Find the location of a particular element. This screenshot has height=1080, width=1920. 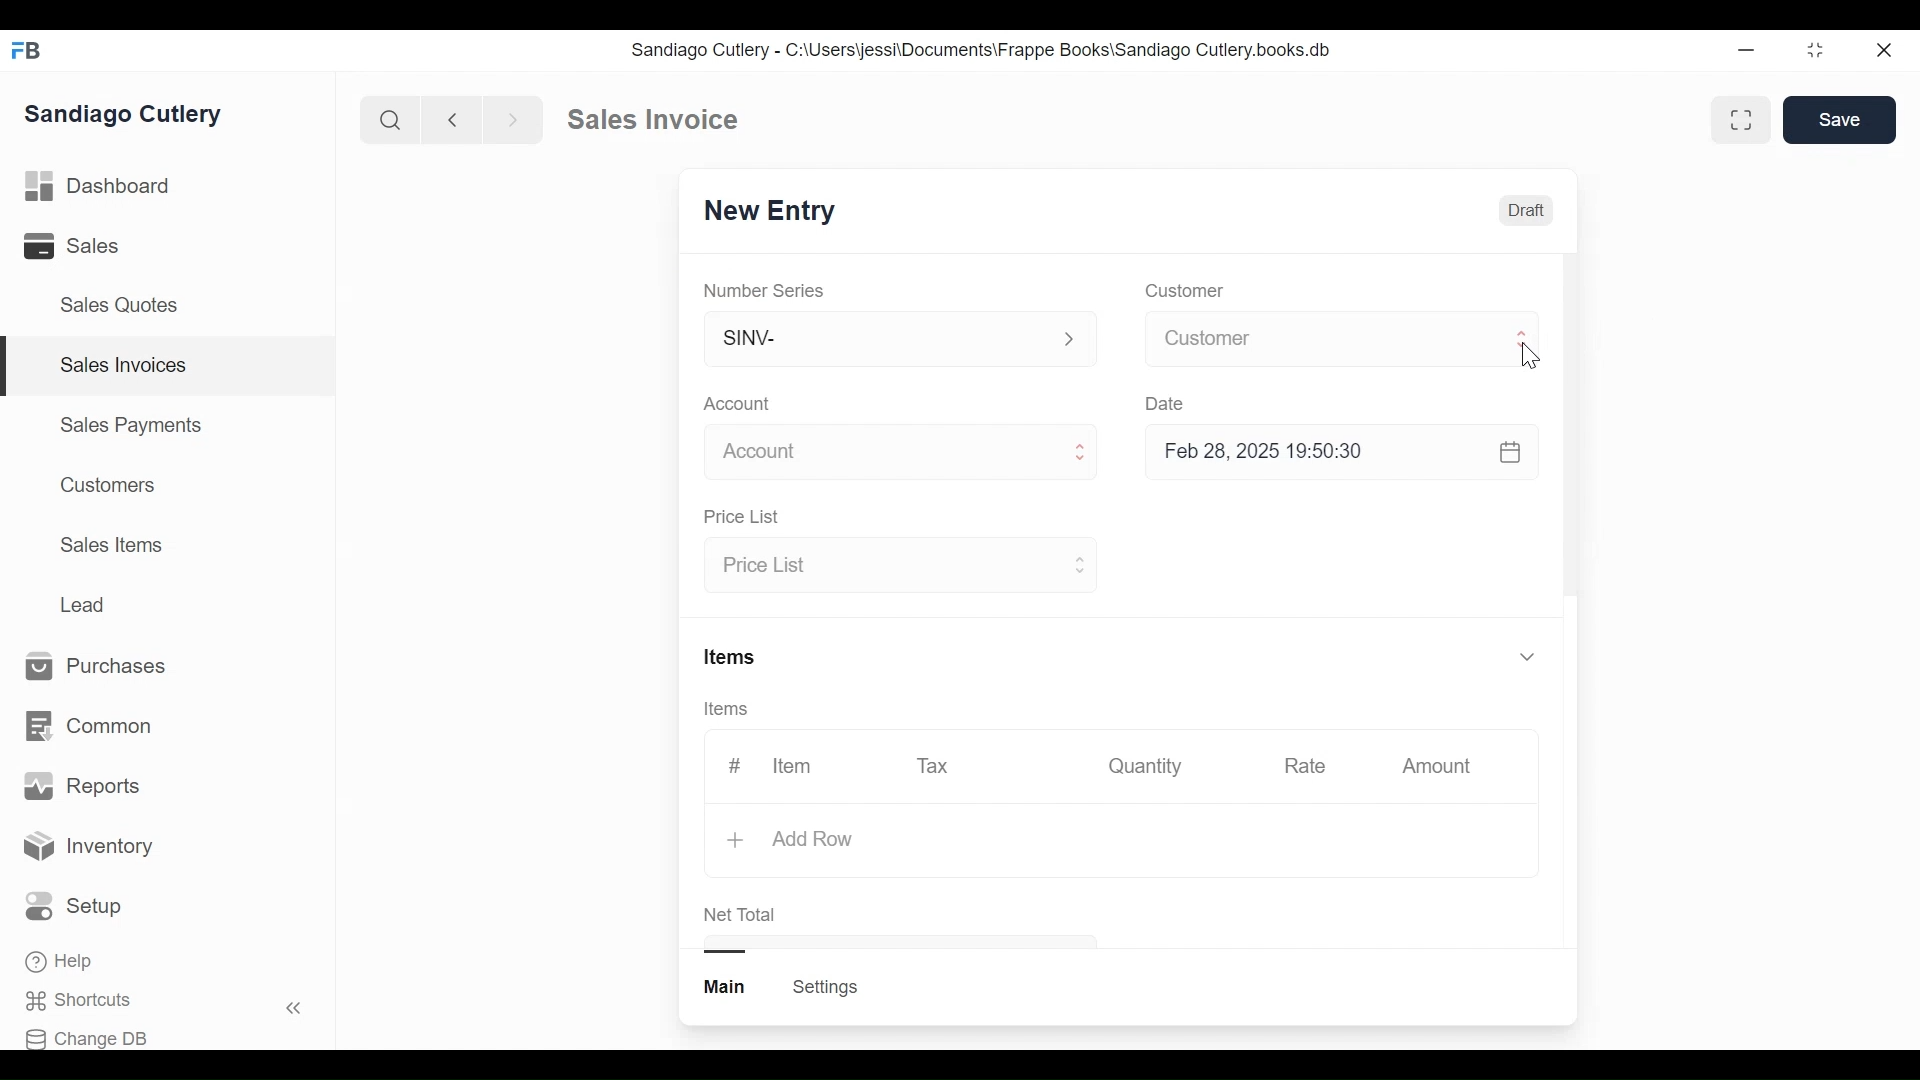

Sales Items is located at coordinates (111, 543).